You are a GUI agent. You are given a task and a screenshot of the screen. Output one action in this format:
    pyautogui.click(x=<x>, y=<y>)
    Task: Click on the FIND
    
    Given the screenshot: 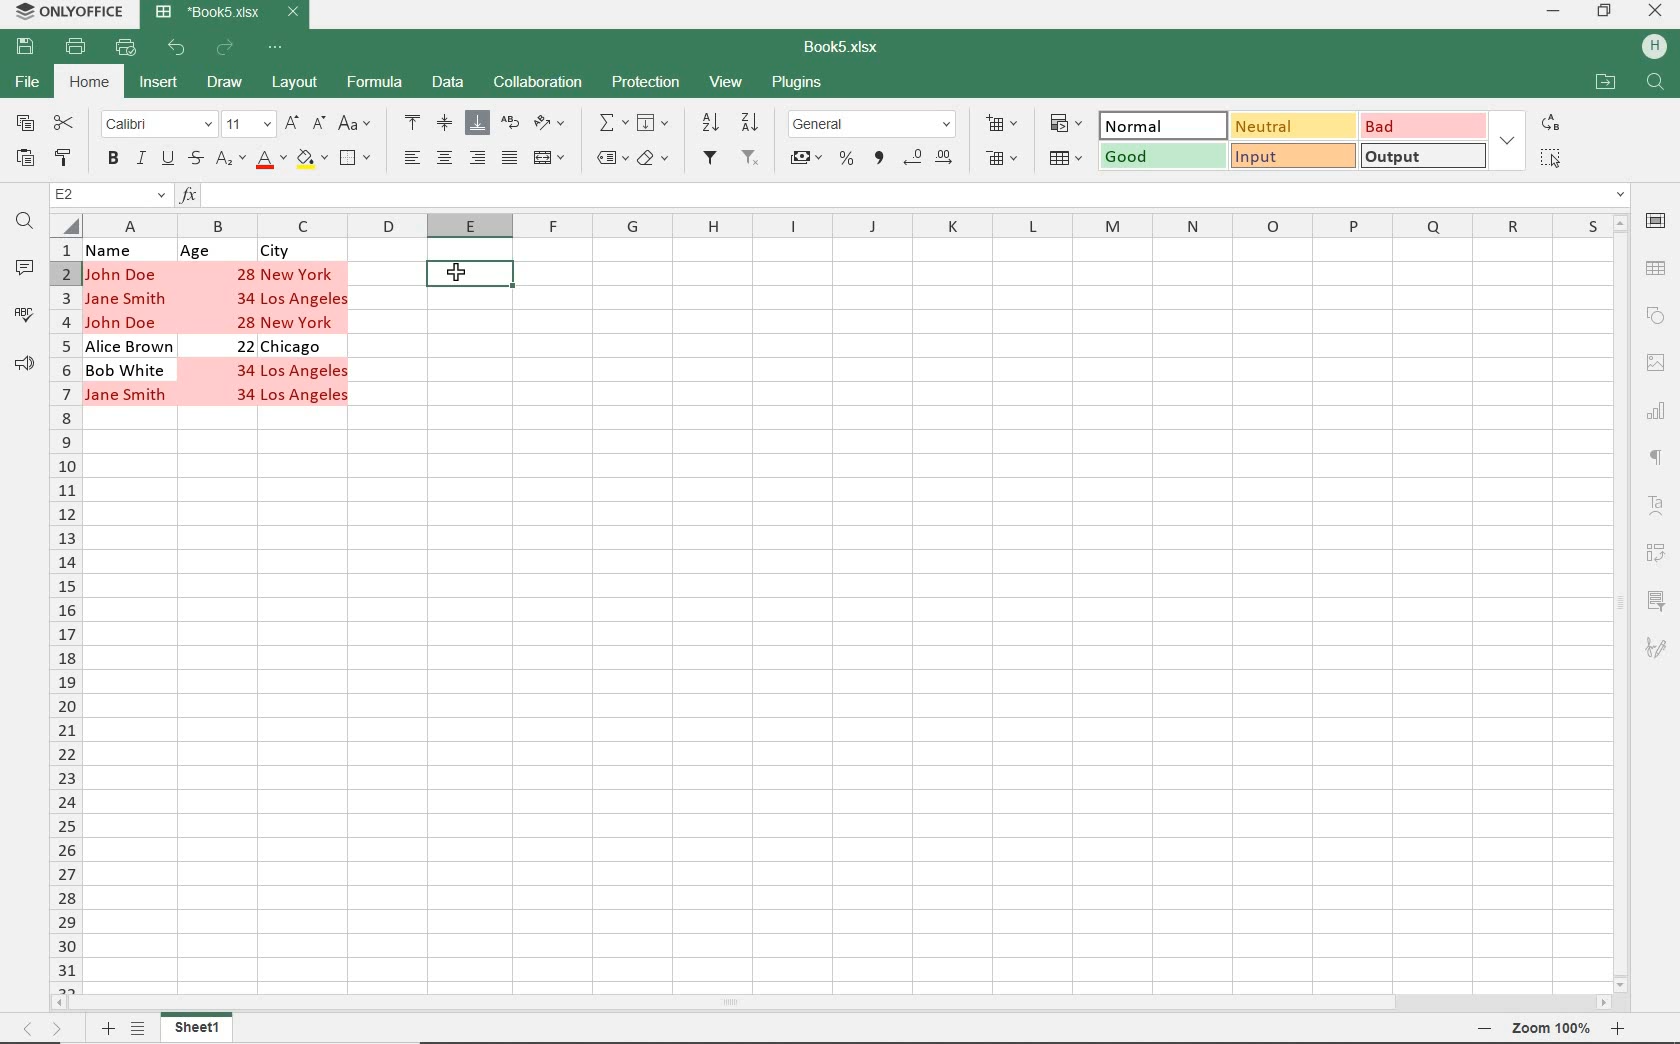 What is the action you would take?
    pyautogui.click(x=1656, y=87)
    